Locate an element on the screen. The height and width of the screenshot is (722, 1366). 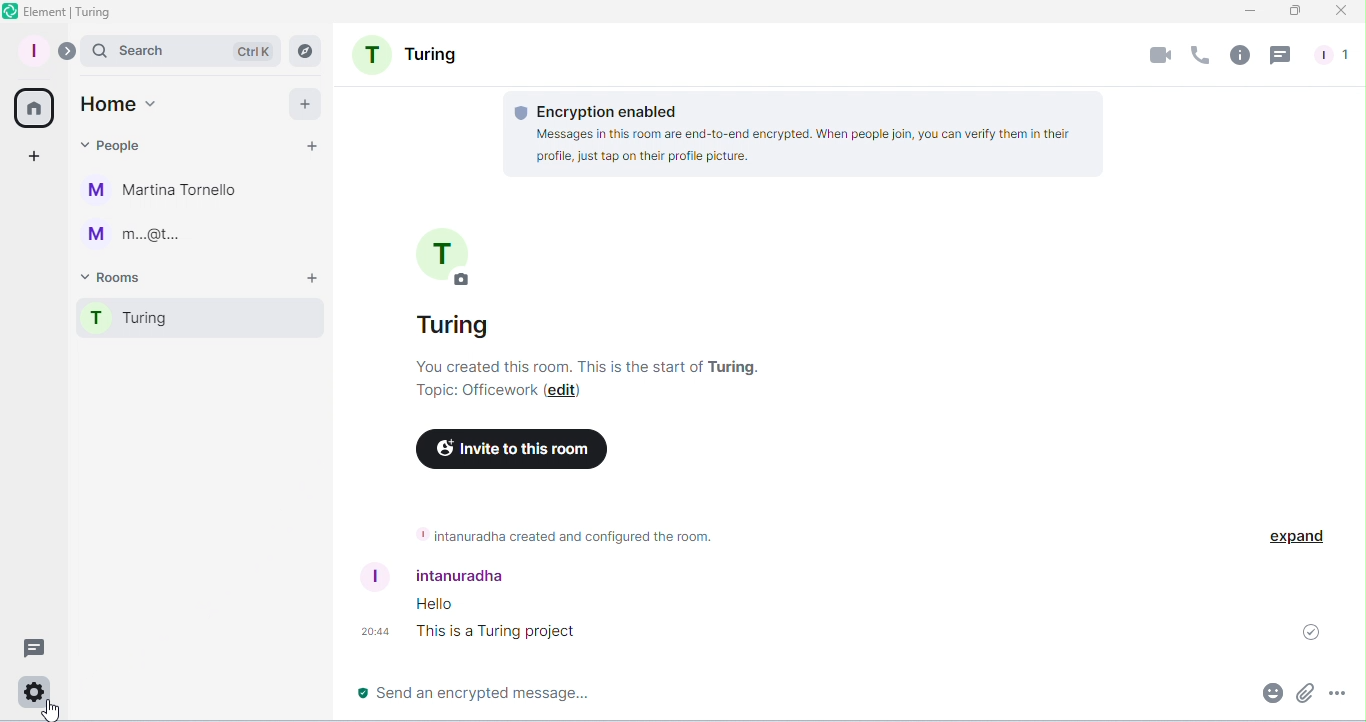
Turing is located at coordinates (202, 321).